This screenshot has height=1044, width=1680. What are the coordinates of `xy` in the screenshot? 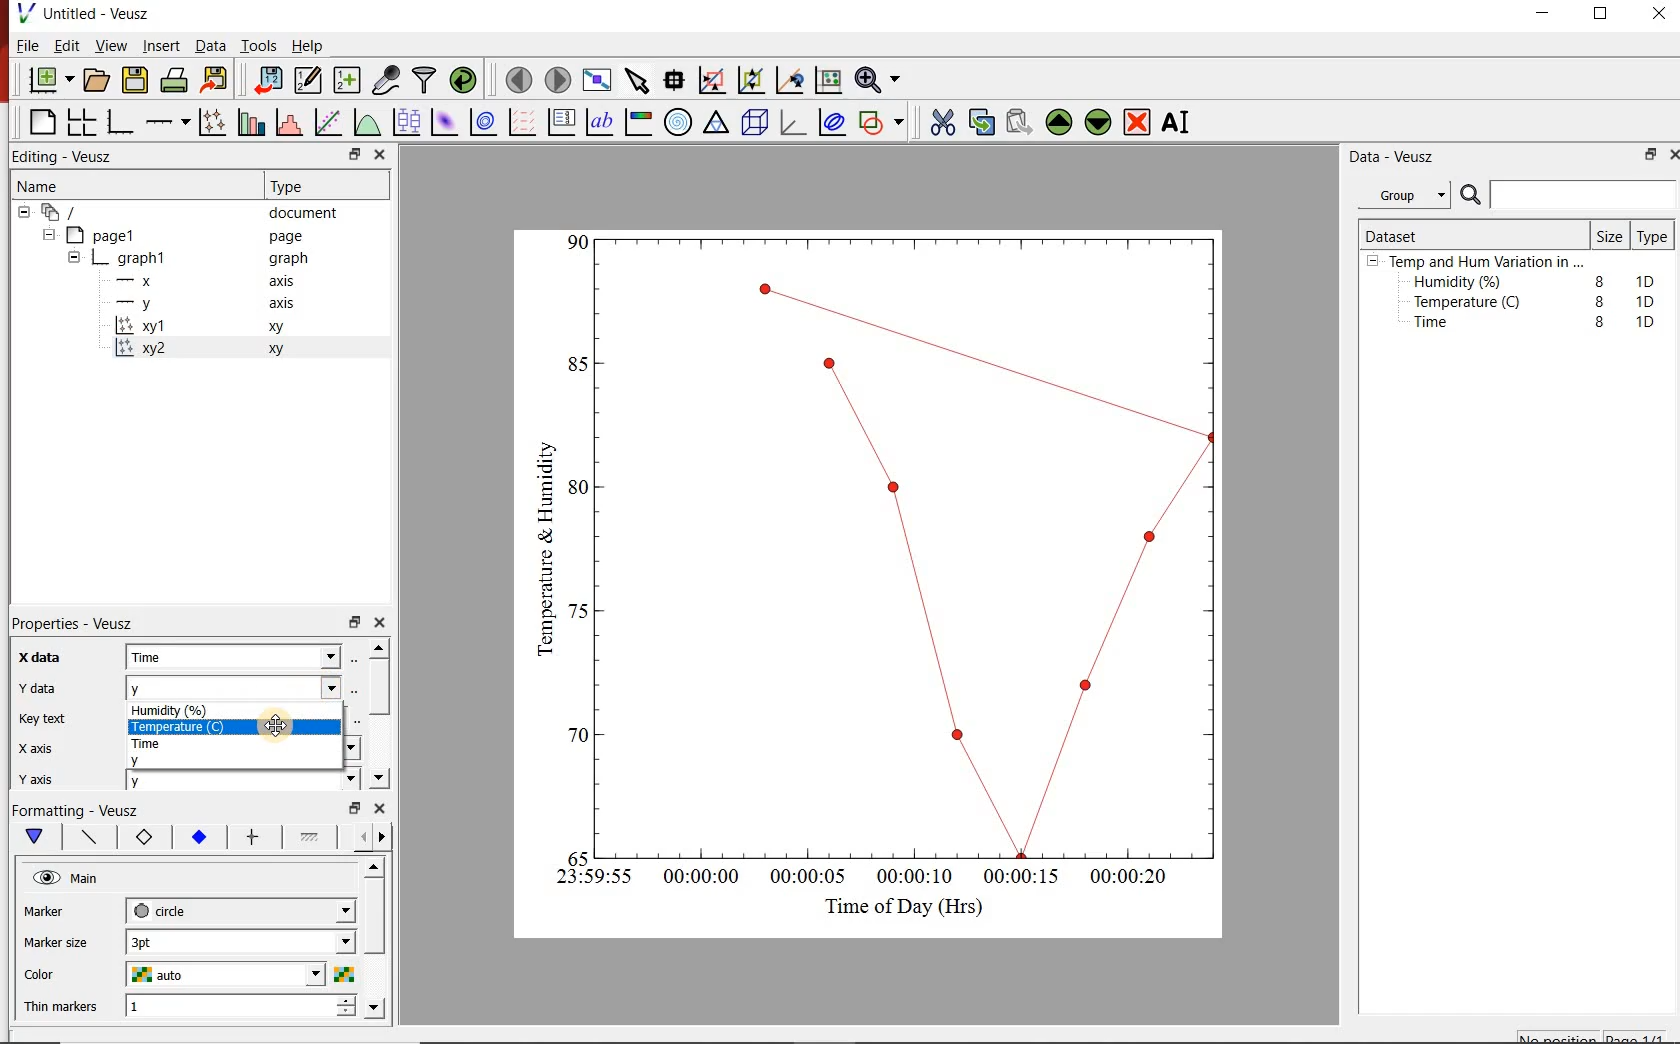 It's located at (280, 330).